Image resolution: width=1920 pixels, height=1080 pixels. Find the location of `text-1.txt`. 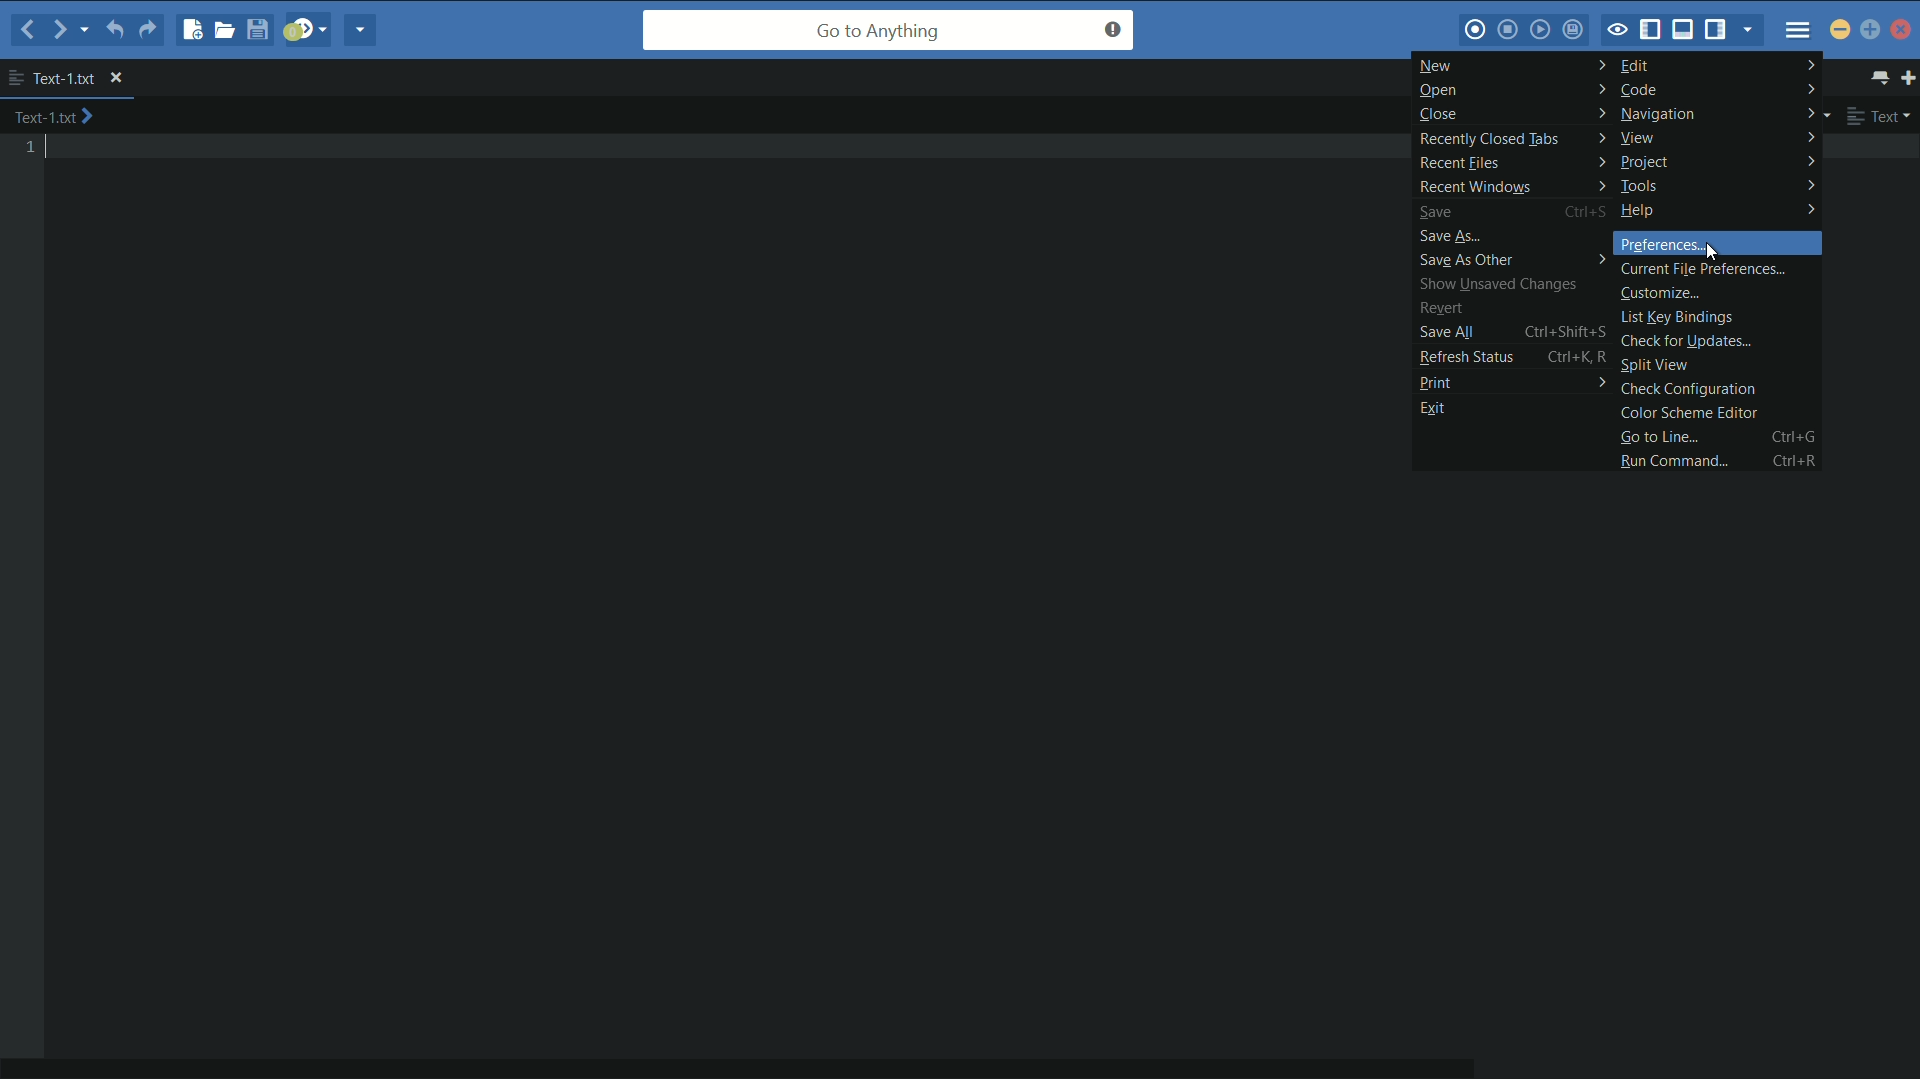

text-1.txt is located at coordinates (54, 117).